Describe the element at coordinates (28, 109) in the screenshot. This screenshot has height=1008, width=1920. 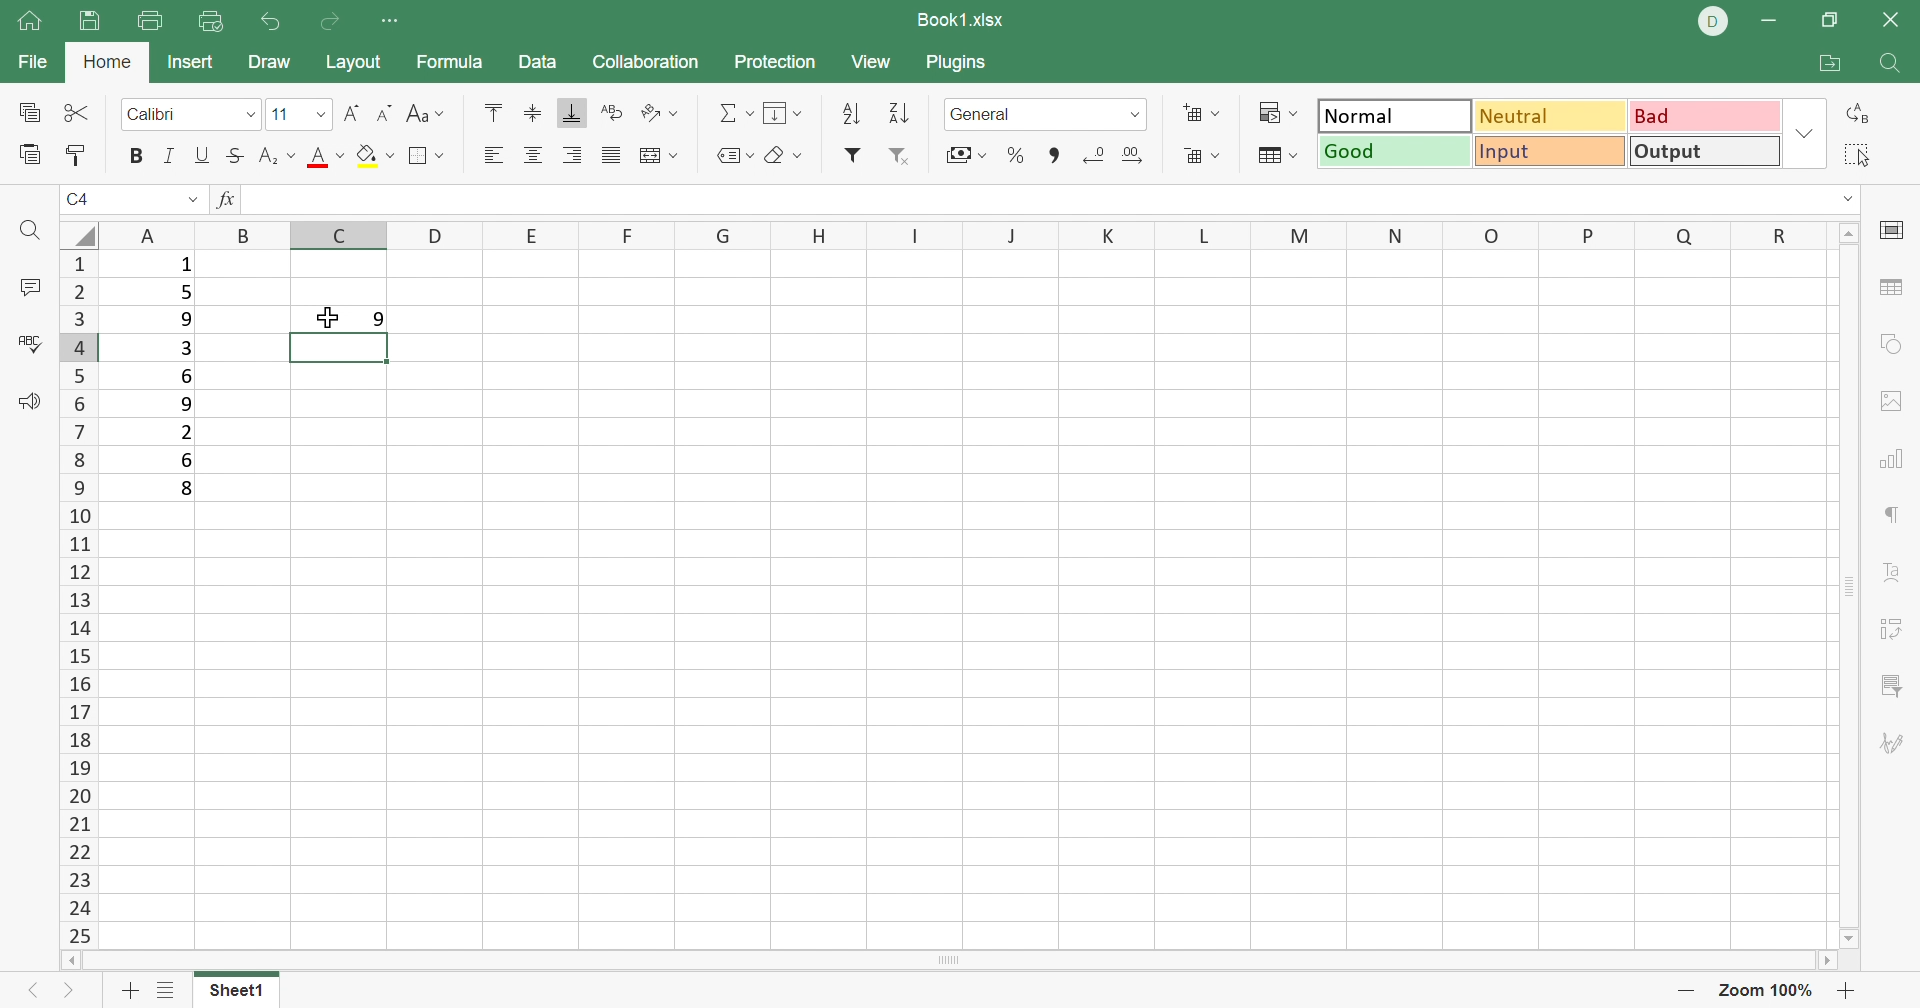
I see `Copy` at that location.